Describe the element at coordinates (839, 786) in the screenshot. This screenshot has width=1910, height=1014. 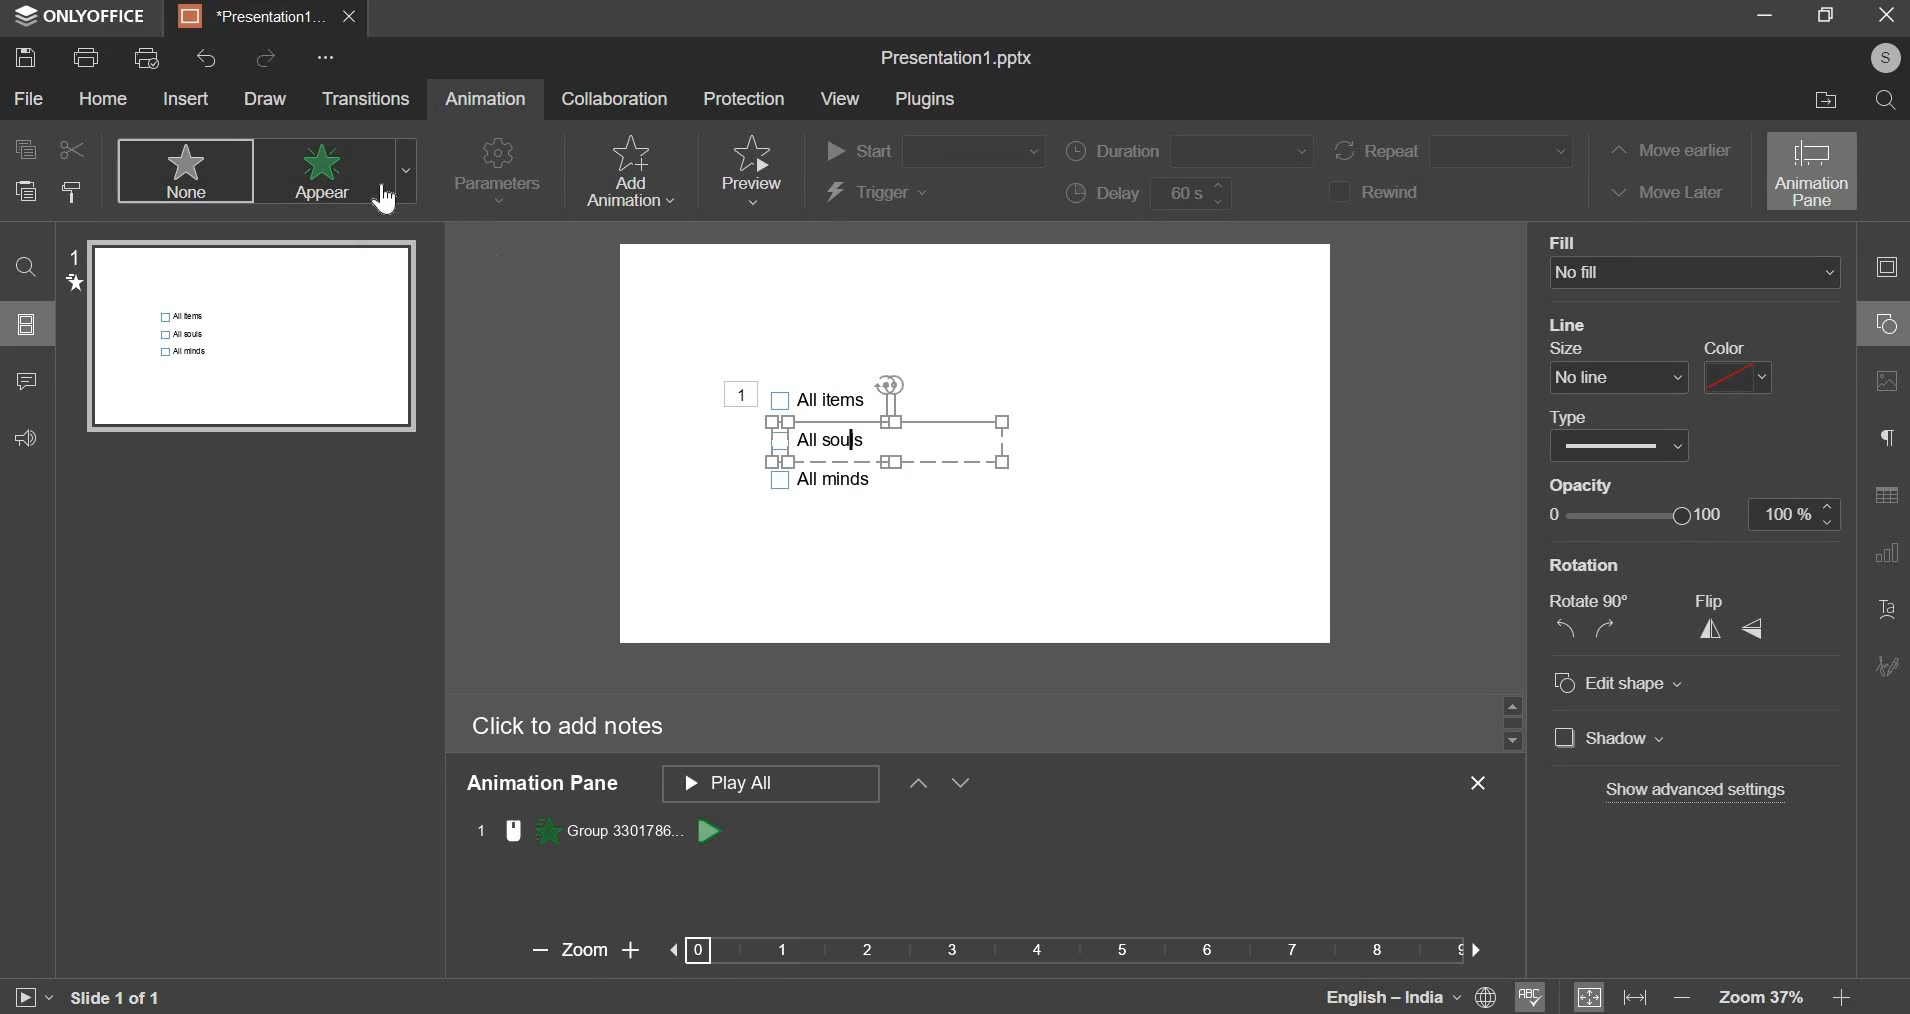
I see `animation pane` at that location.